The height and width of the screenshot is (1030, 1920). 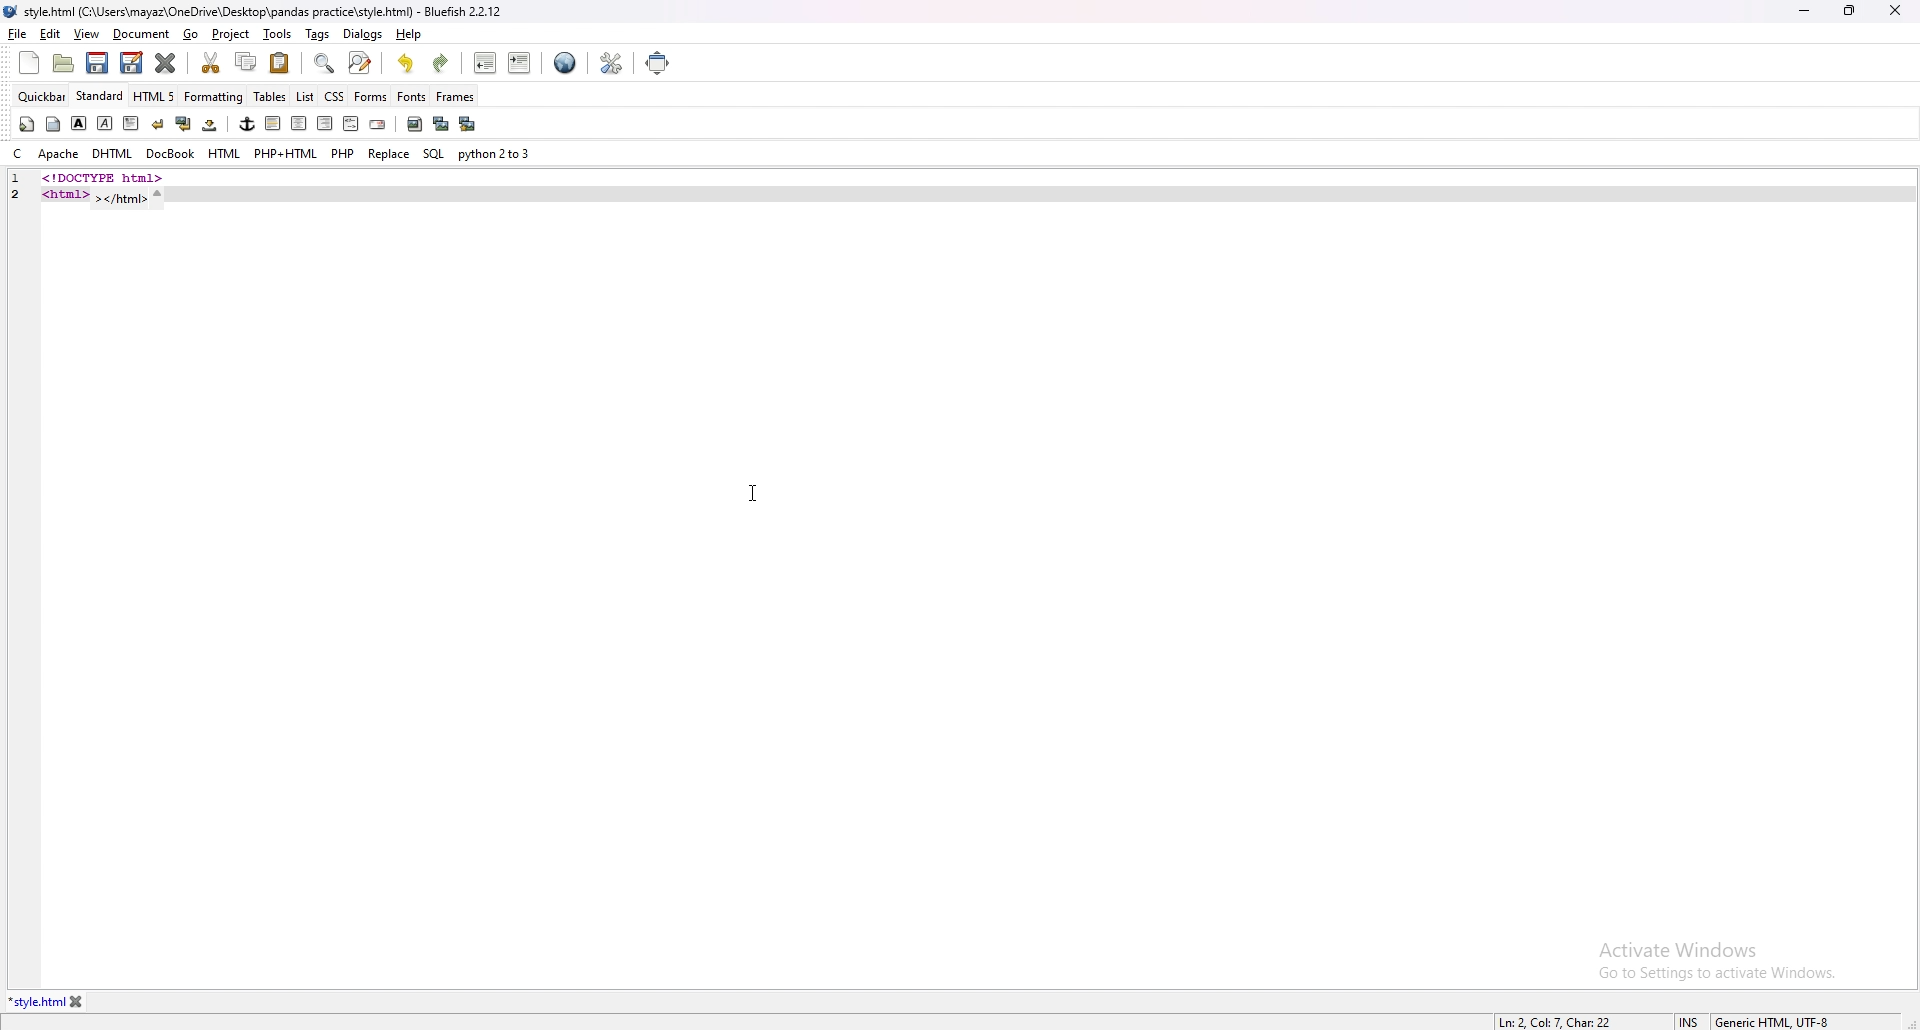 What do you see at coordinates (343, 153) in the screenshot?
I see `php` at bounding box center [343, 153].